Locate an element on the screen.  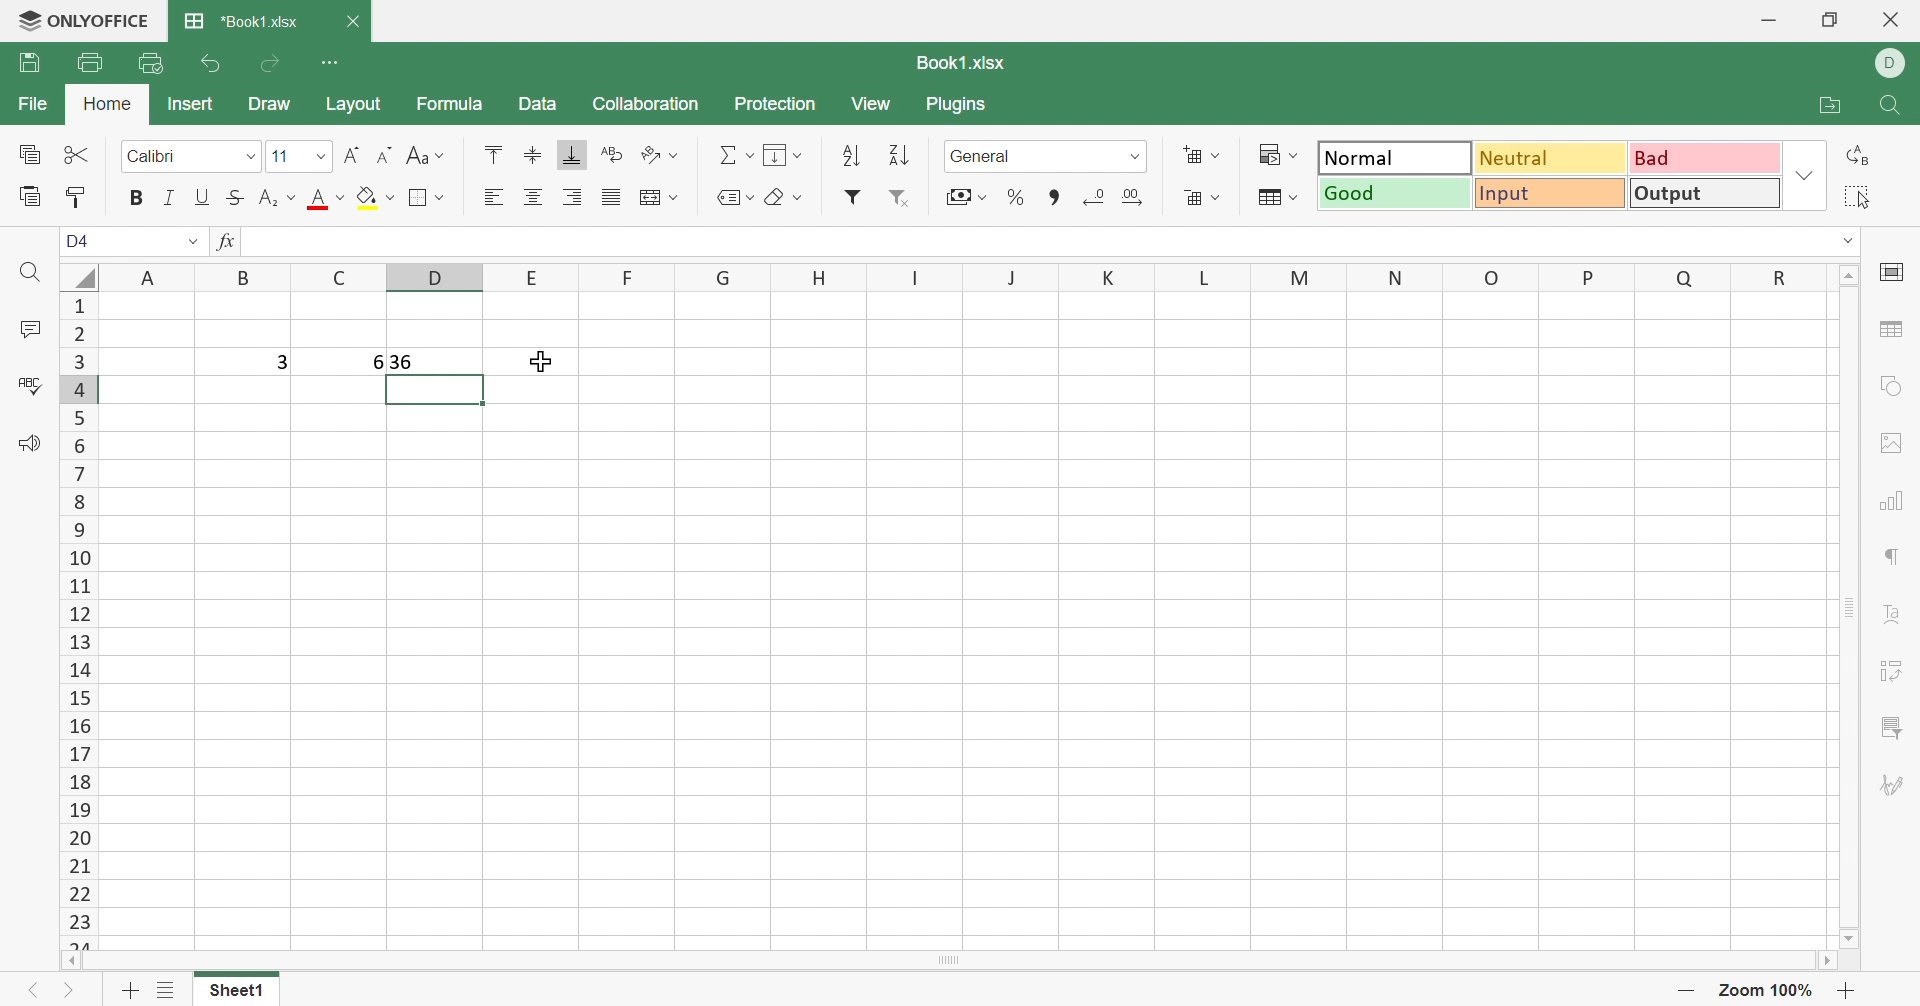
Book1.xlsx is located at coordinates (959, 61).